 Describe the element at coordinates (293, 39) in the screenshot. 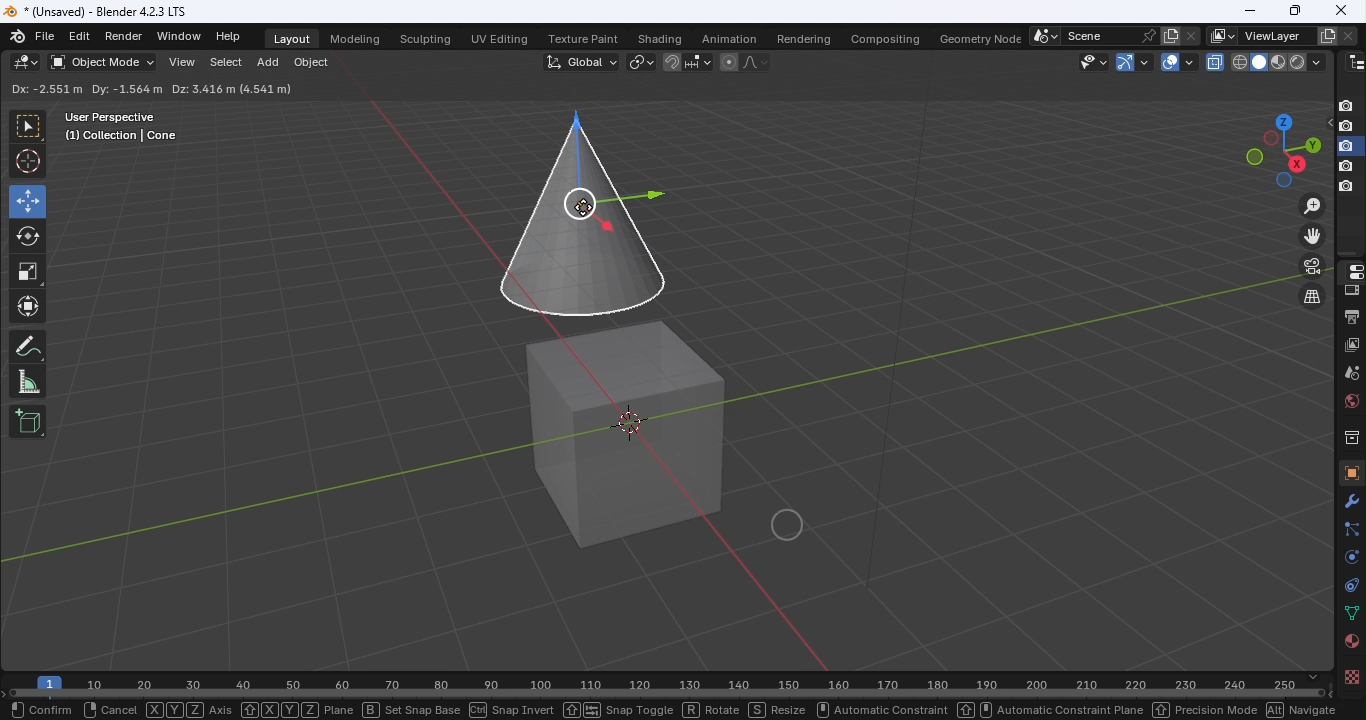

I see `Layout` at that location.